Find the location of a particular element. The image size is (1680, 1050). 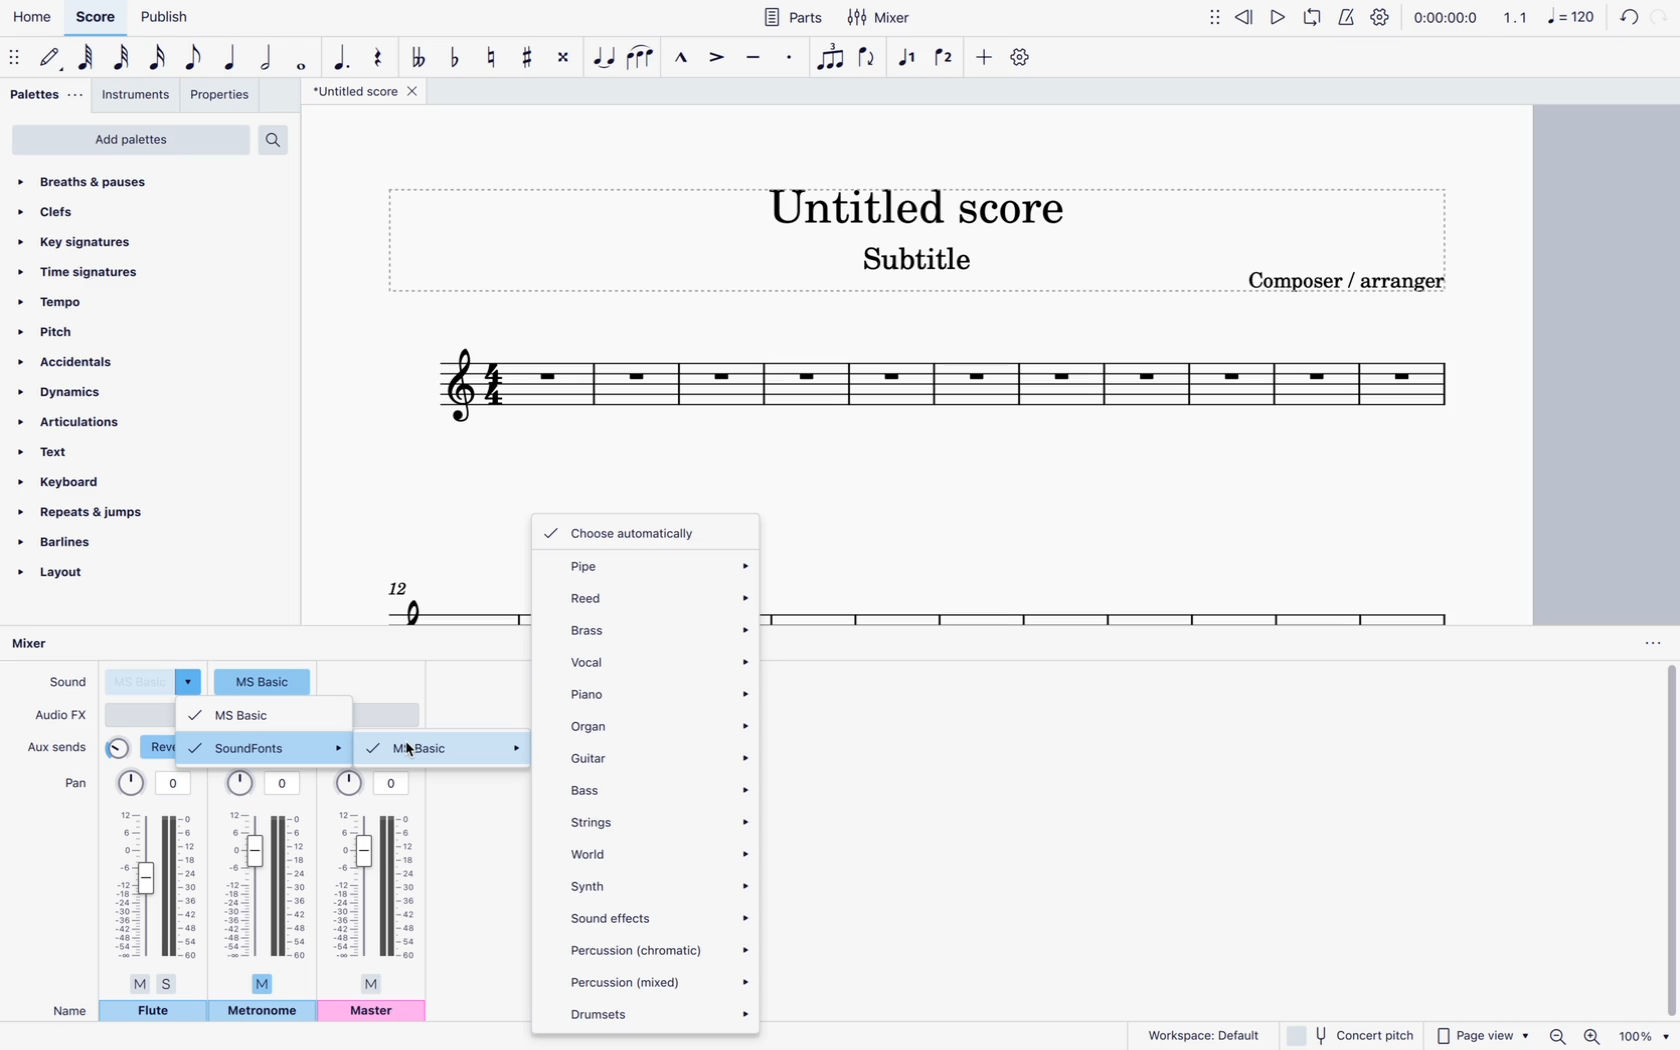

barlines is located at coordinates (83, 545).